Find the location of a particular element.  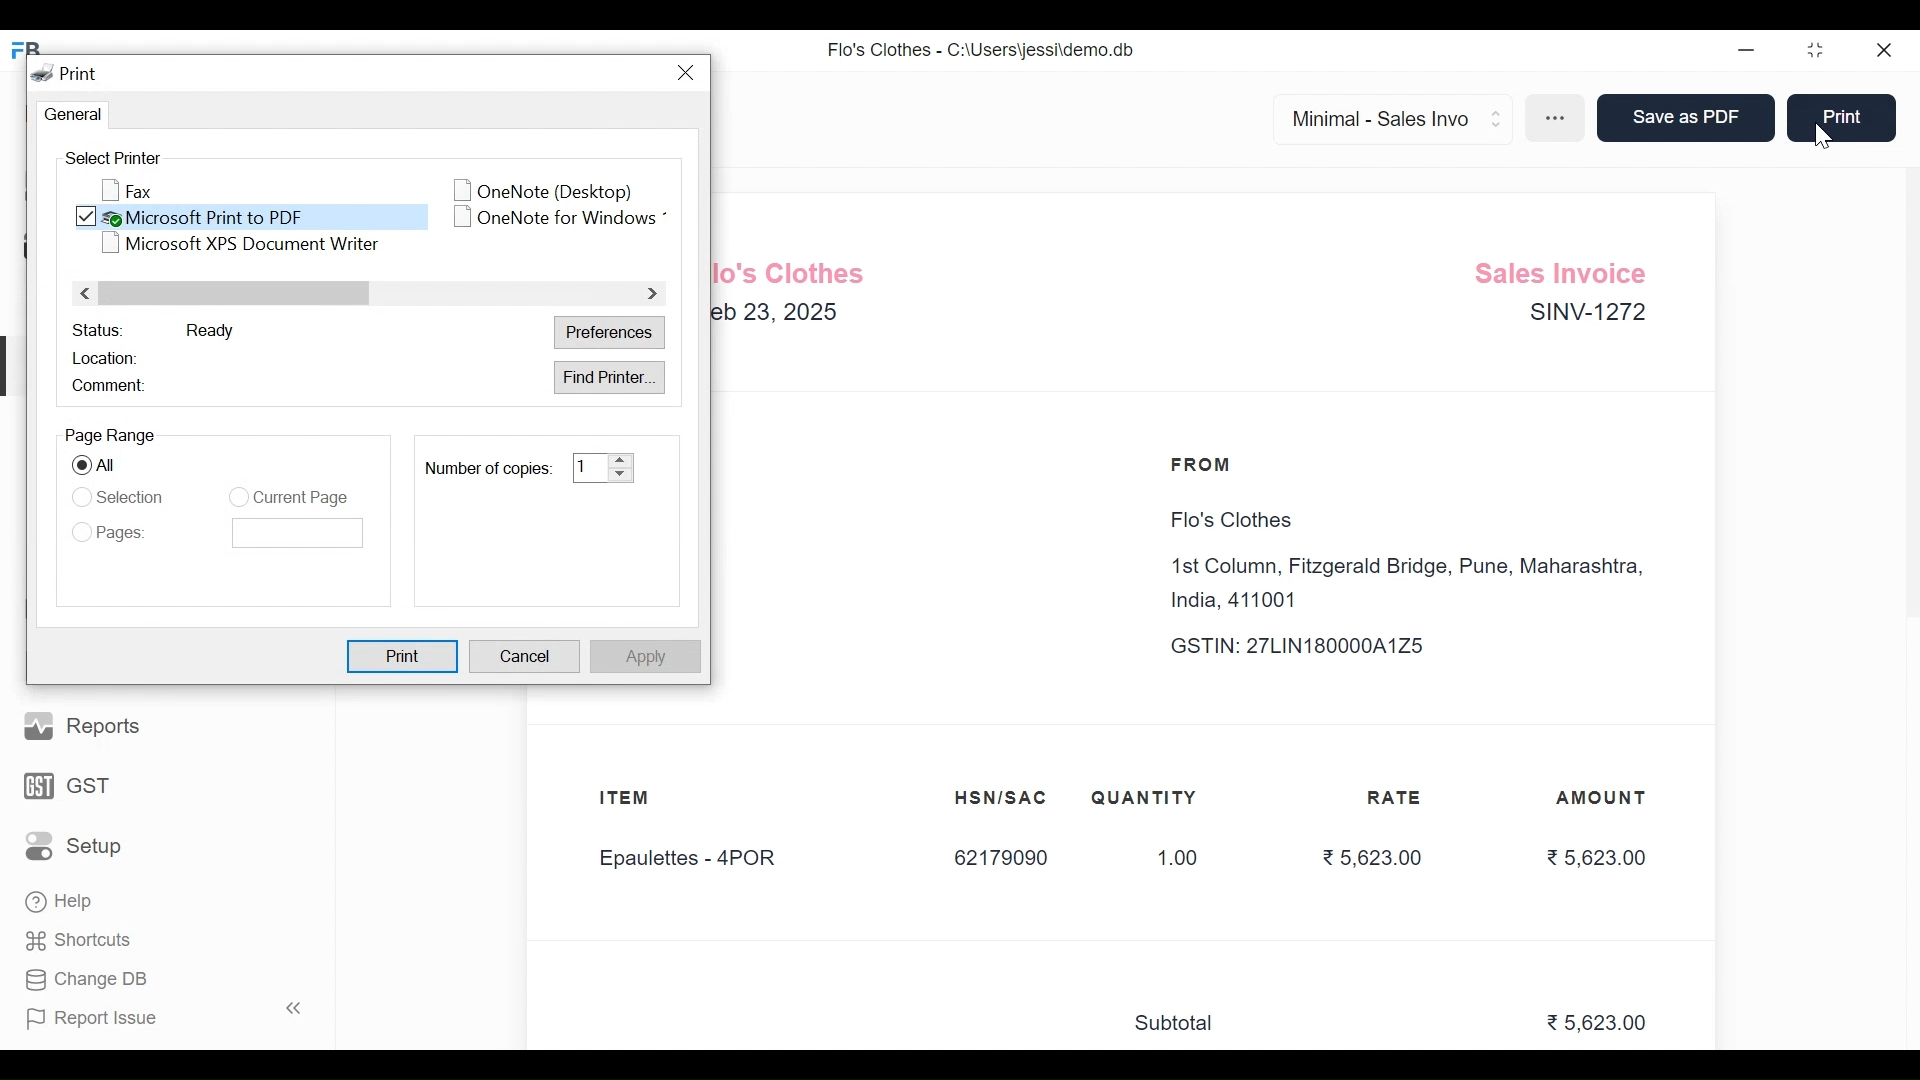

Page Range is located at coordinates (110, 435).